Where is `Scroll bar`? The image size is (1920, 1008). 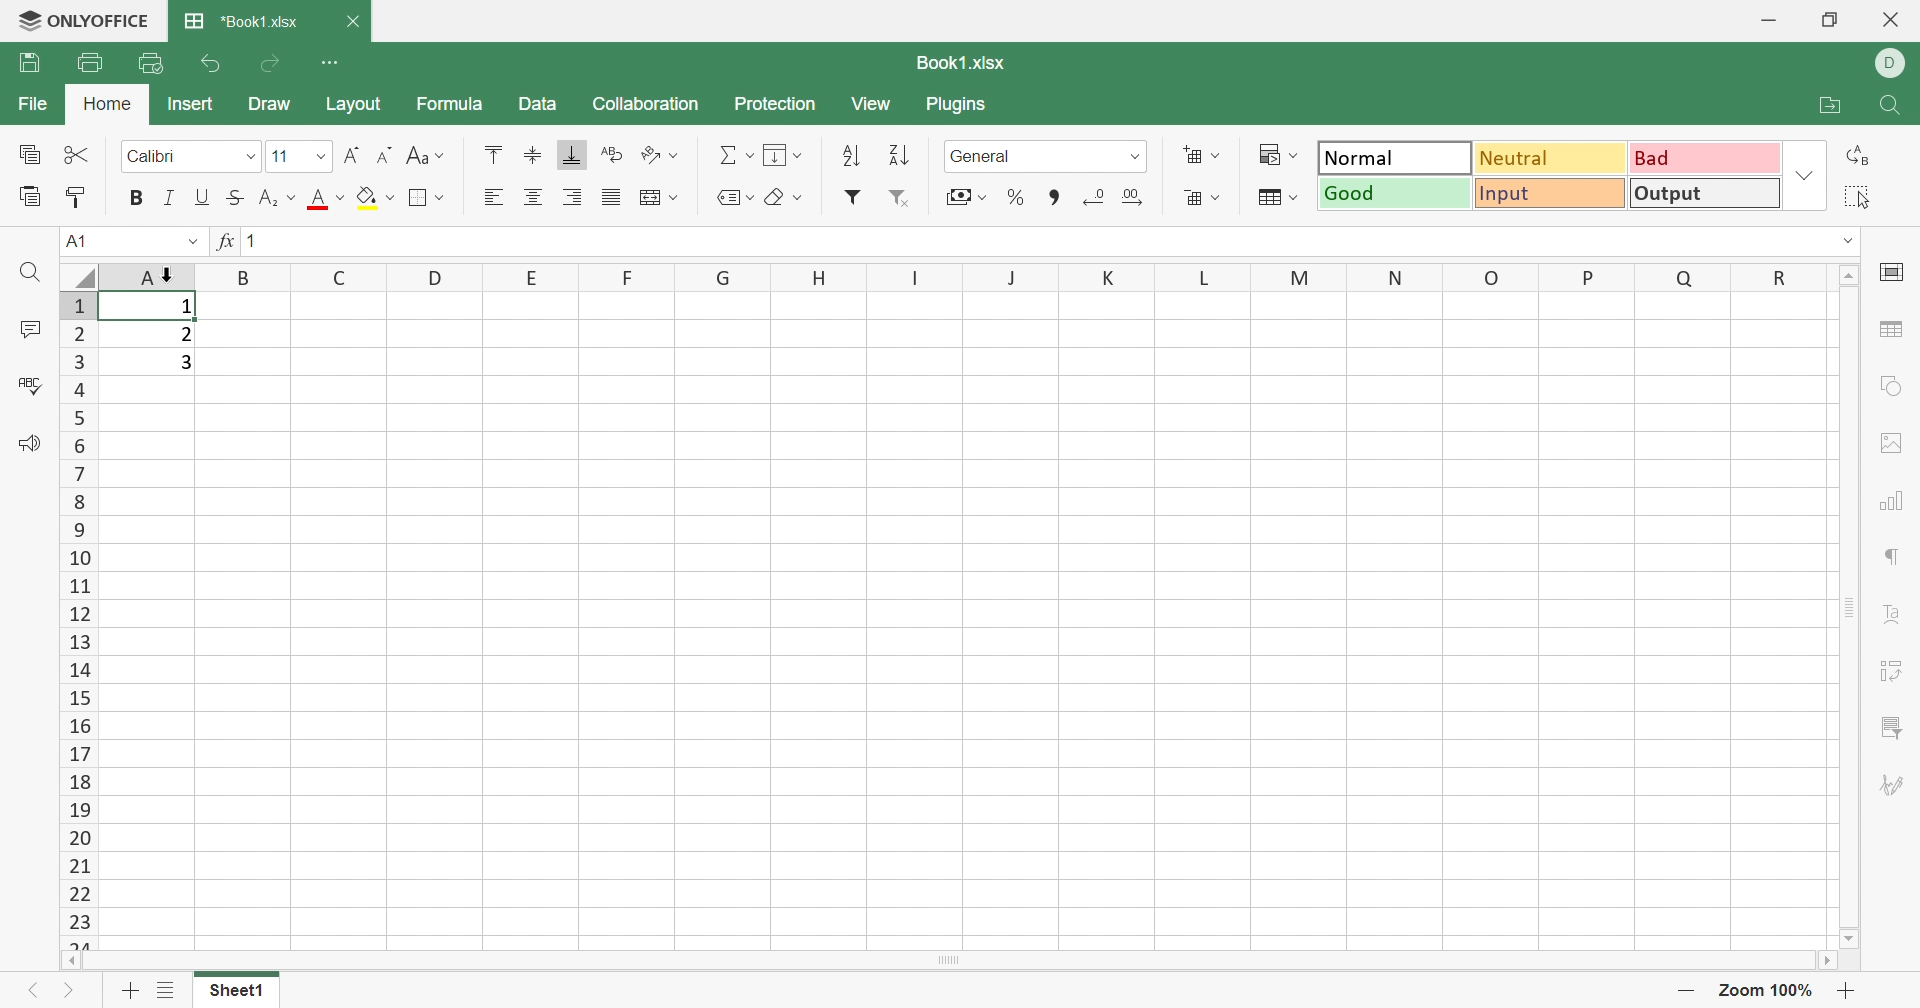 Scroll bar is located at coordinates (948, 960).